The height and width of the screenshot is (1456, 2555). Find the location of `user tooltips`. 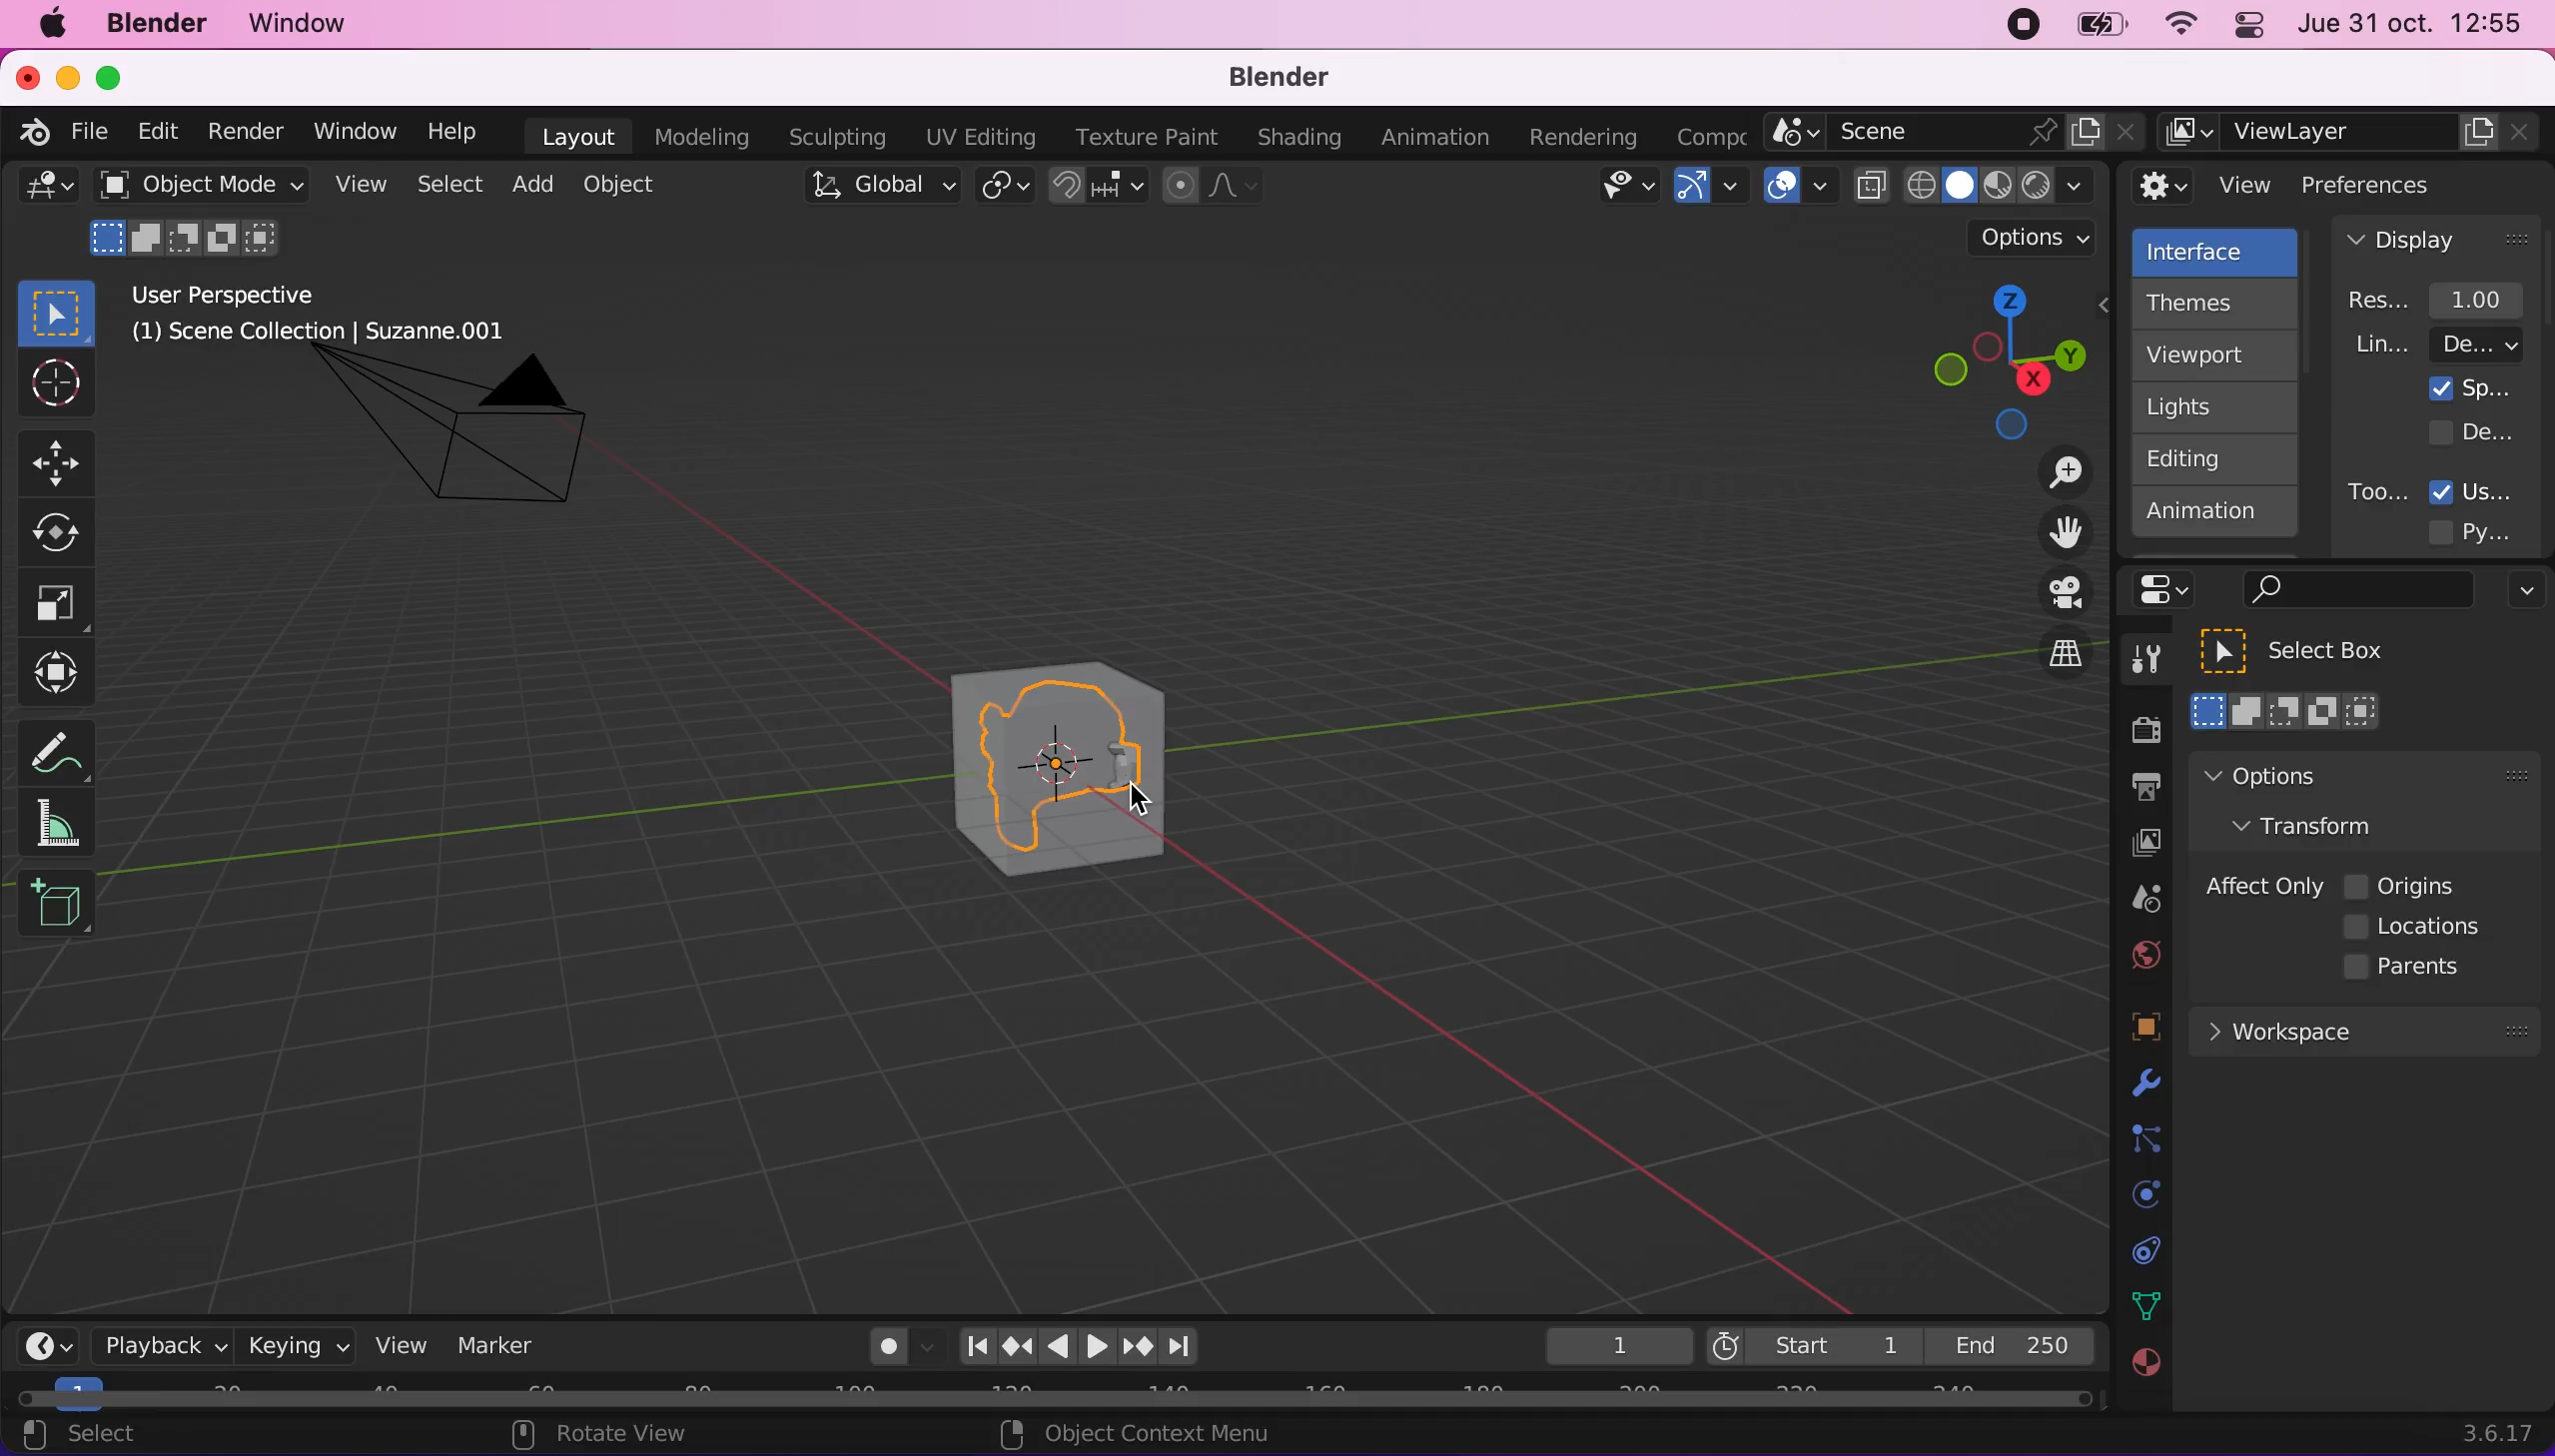

user tooltips is located at coordinates (2489, 489).